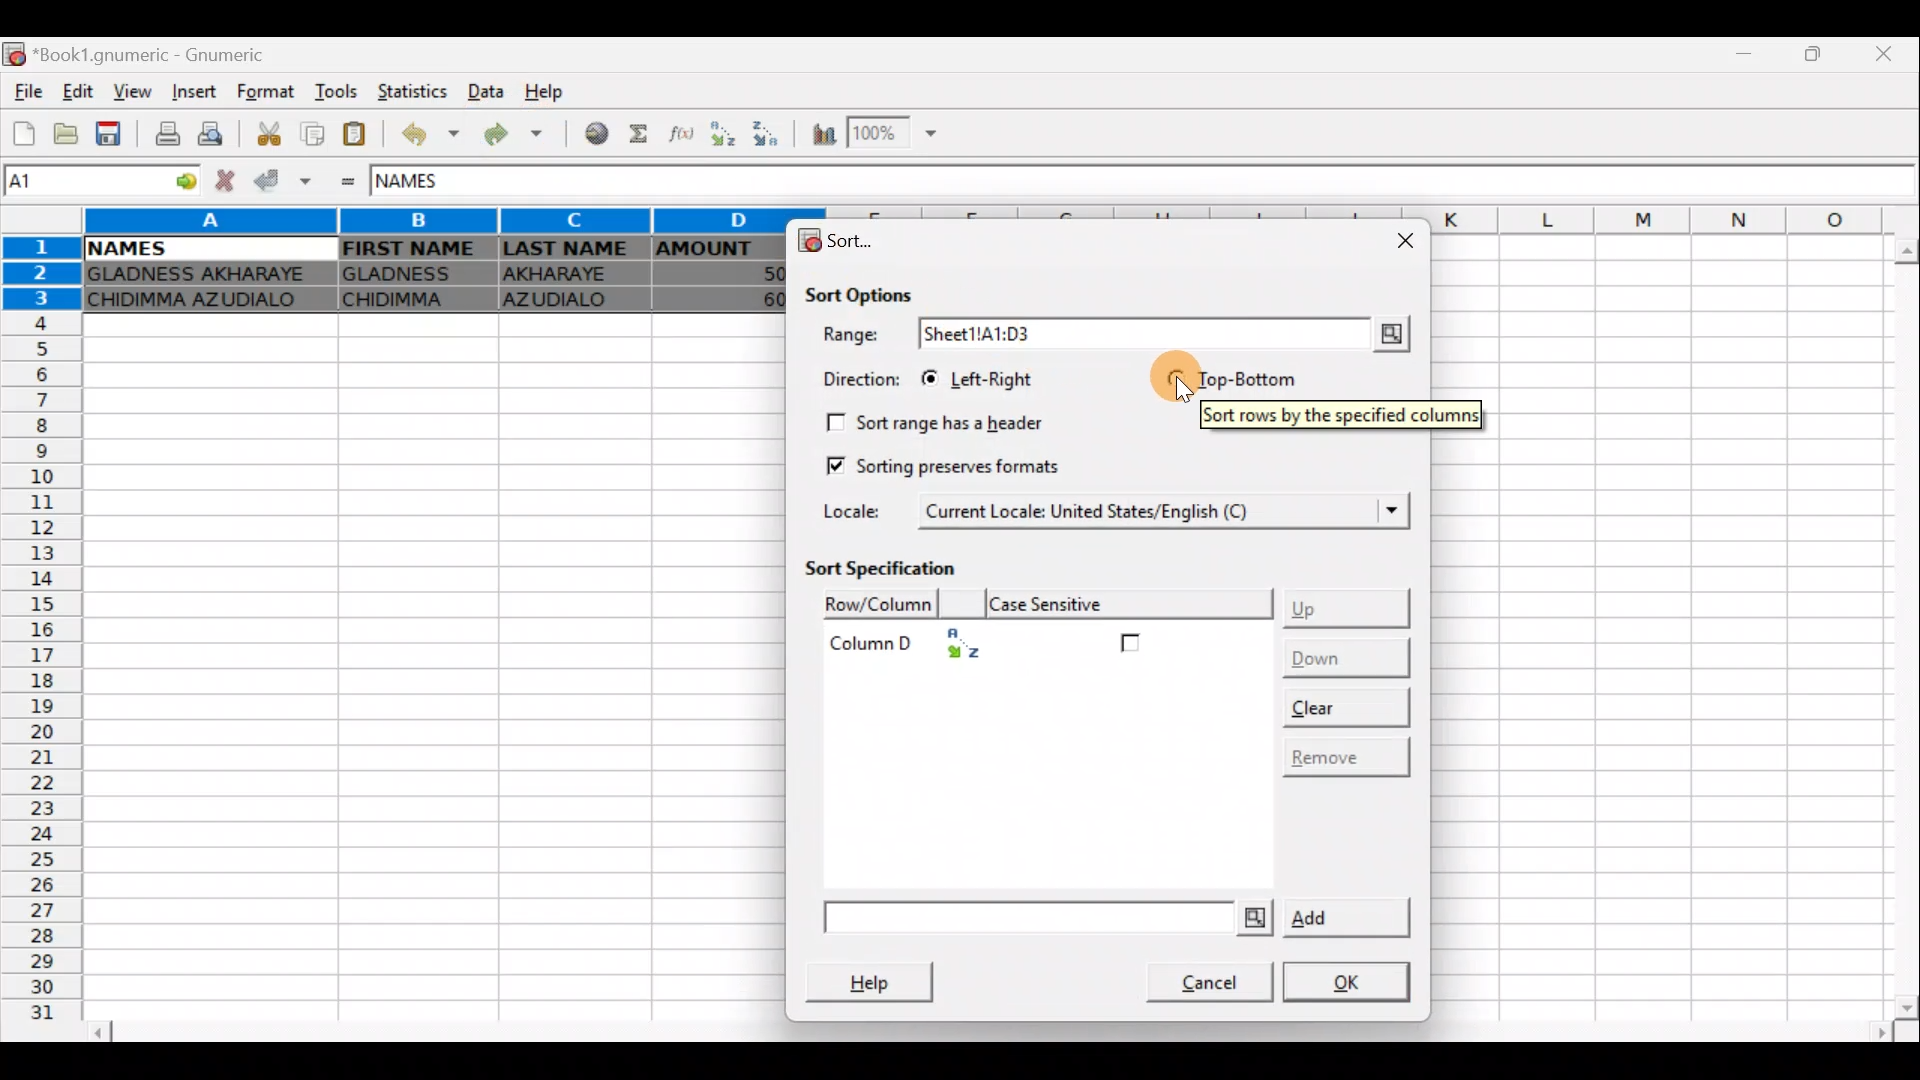  Describe the element at coordinates (1091, 509) in the screenshot. I see `Current Locale: United States/English (C)` at that location.